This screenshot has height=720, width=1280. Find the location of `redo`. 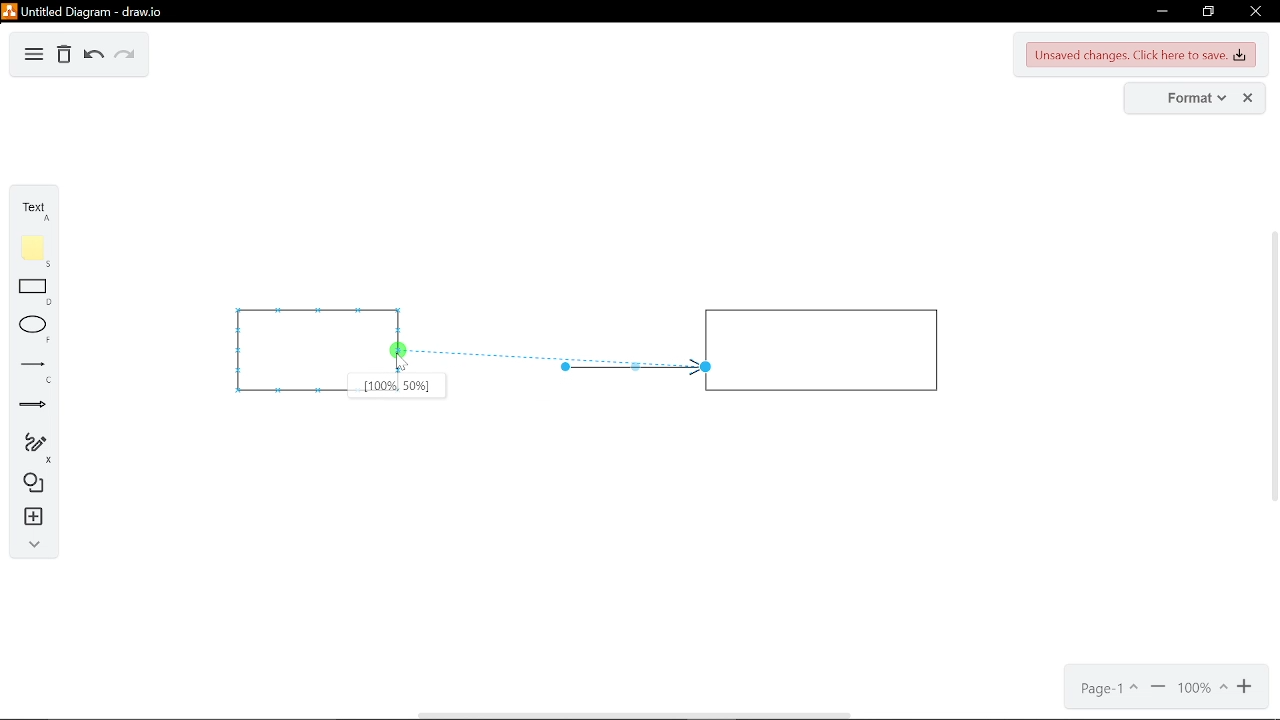

redo is located at coordinates (125, 56).